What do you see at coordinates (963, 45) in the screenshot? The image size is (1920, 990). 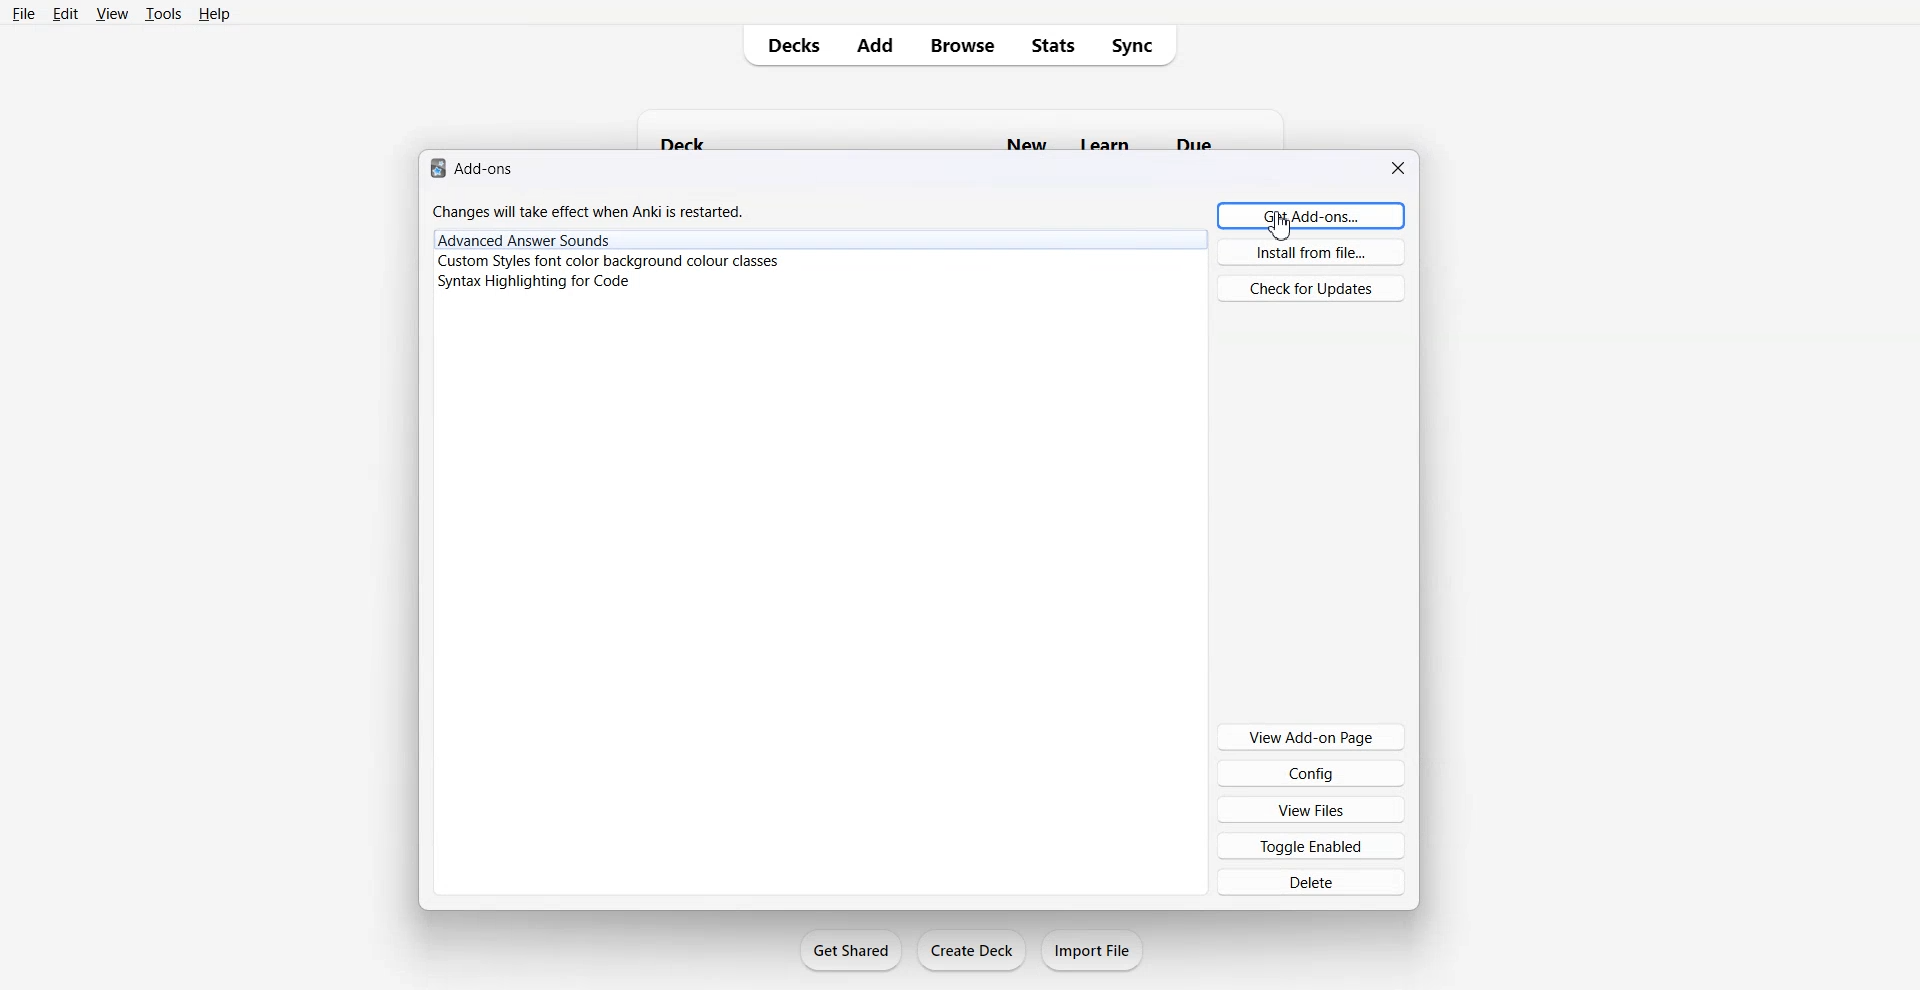 I see `Browse` at bounding box center [963, 45].